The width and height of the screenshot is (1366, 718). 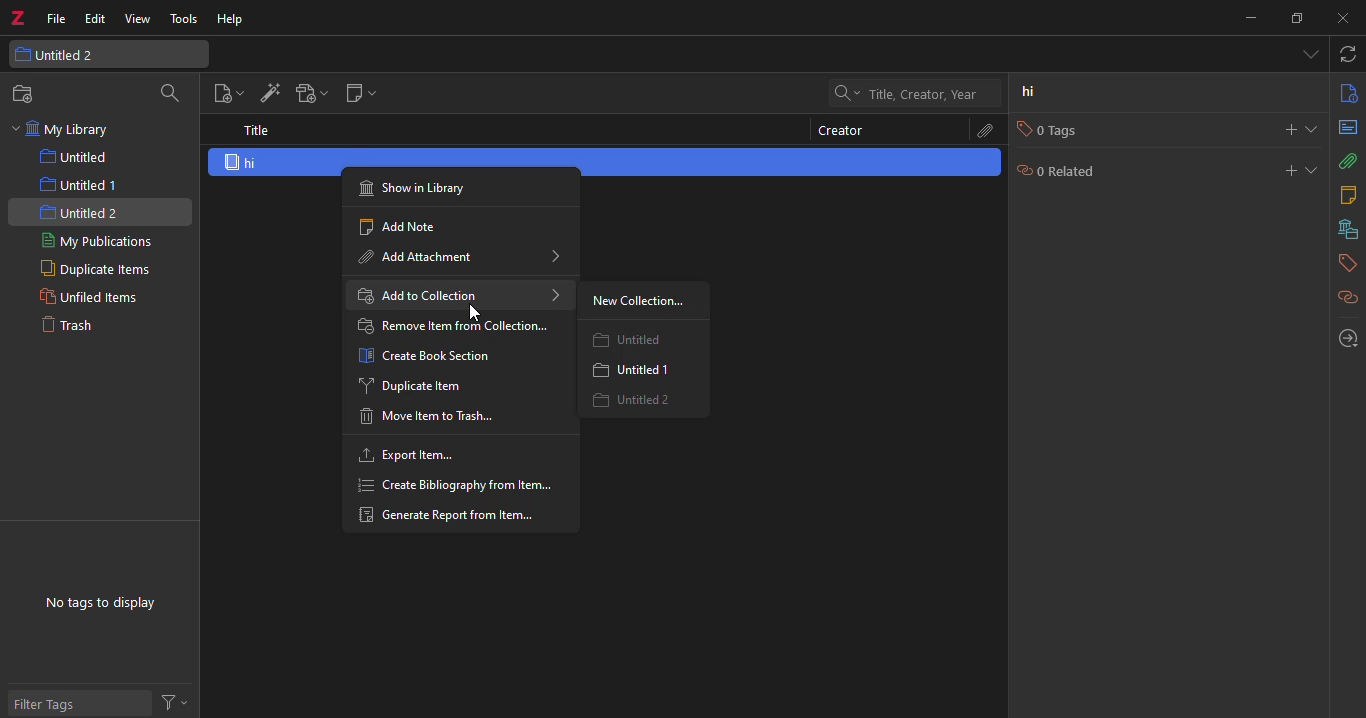 What do you see at coordinates (169, 95) in the screenshot?
I see `search` at bounding box center [169, 95].